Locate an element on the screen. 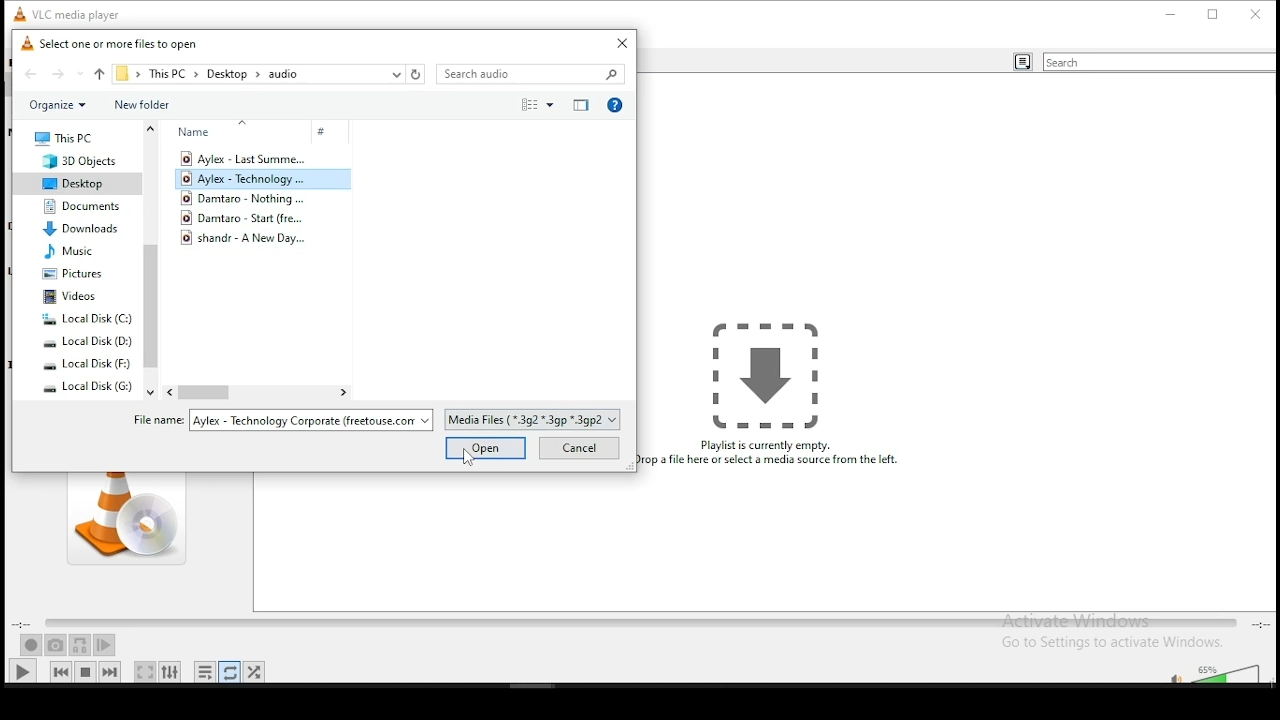 The height and width of the screenshot is (720, 1280). open file window is located at coordinates (115, 45).